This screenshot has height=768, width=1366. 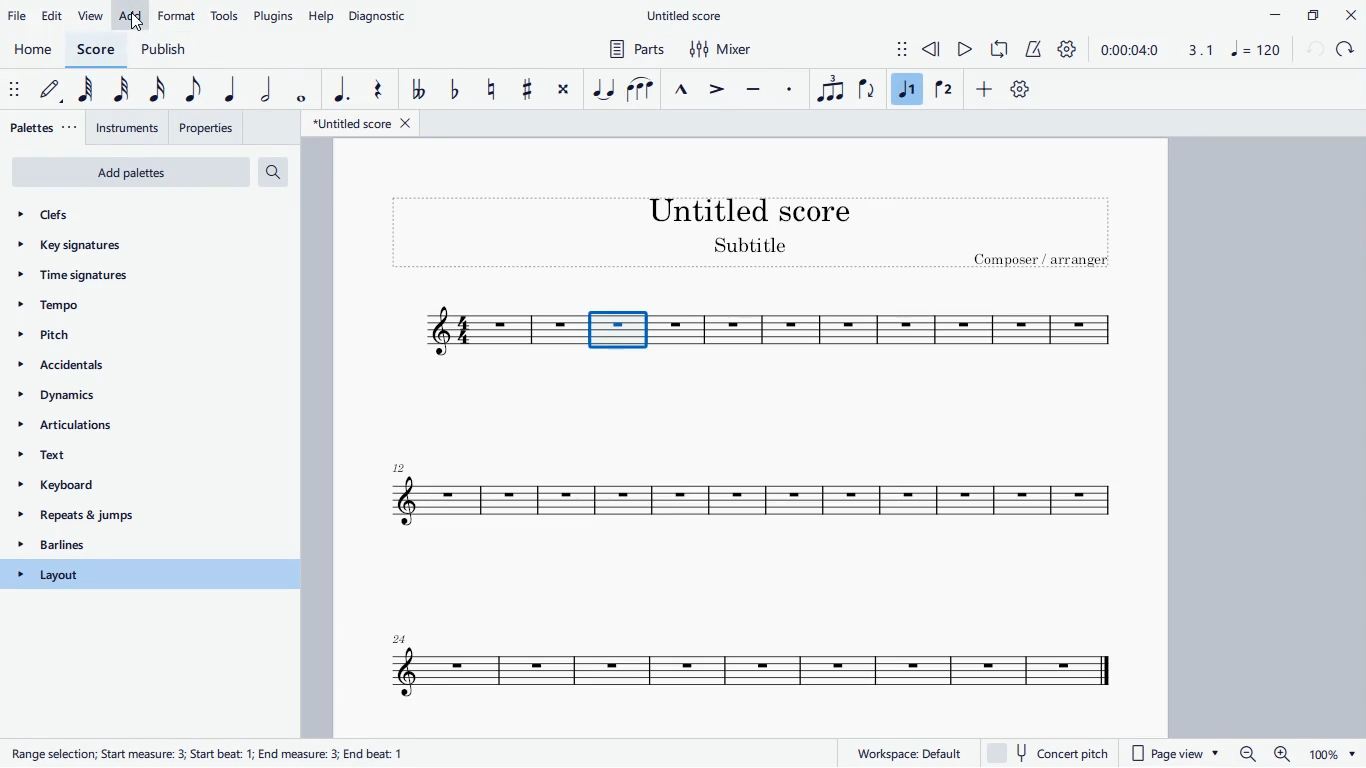 What do you see at coordinates (1001, 49) in the screenshot?
I see `loop playback` at bounding box center [1001, 49].